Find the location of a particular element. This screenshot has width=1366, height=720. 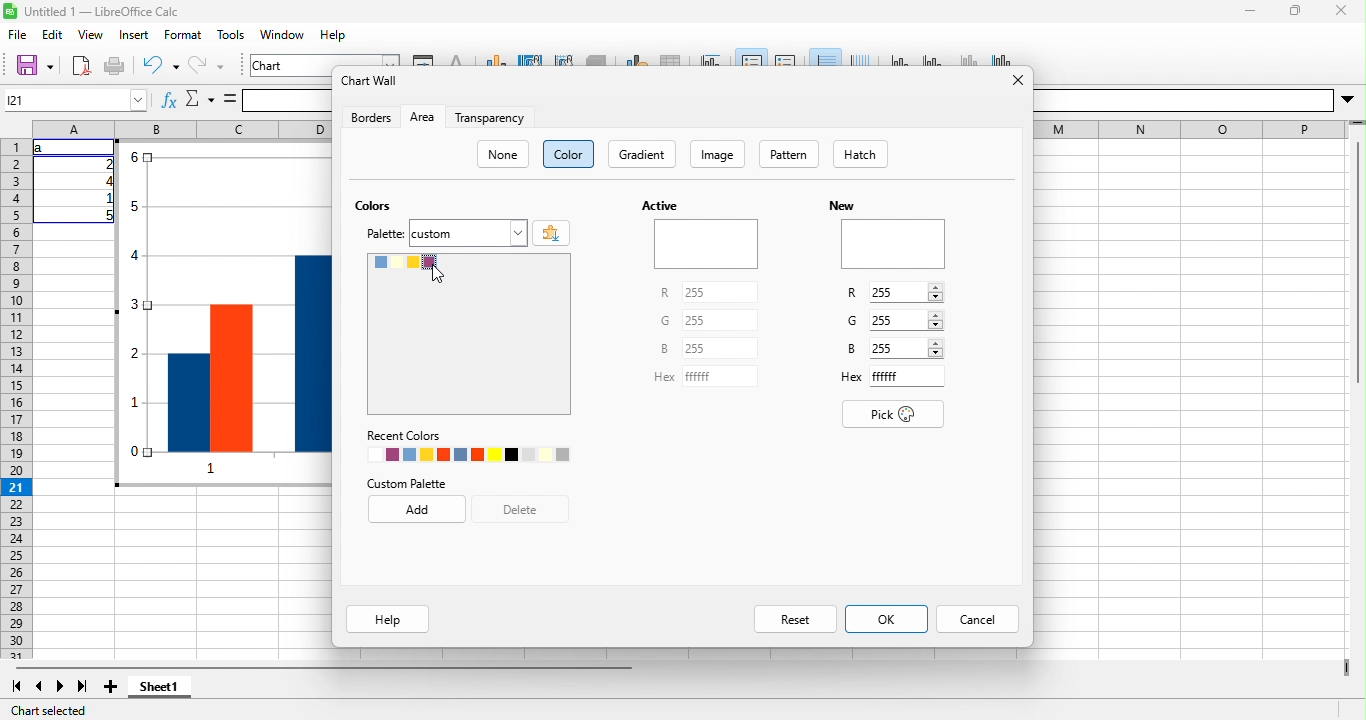

horizontal grids is located at coordinates (825, 57).